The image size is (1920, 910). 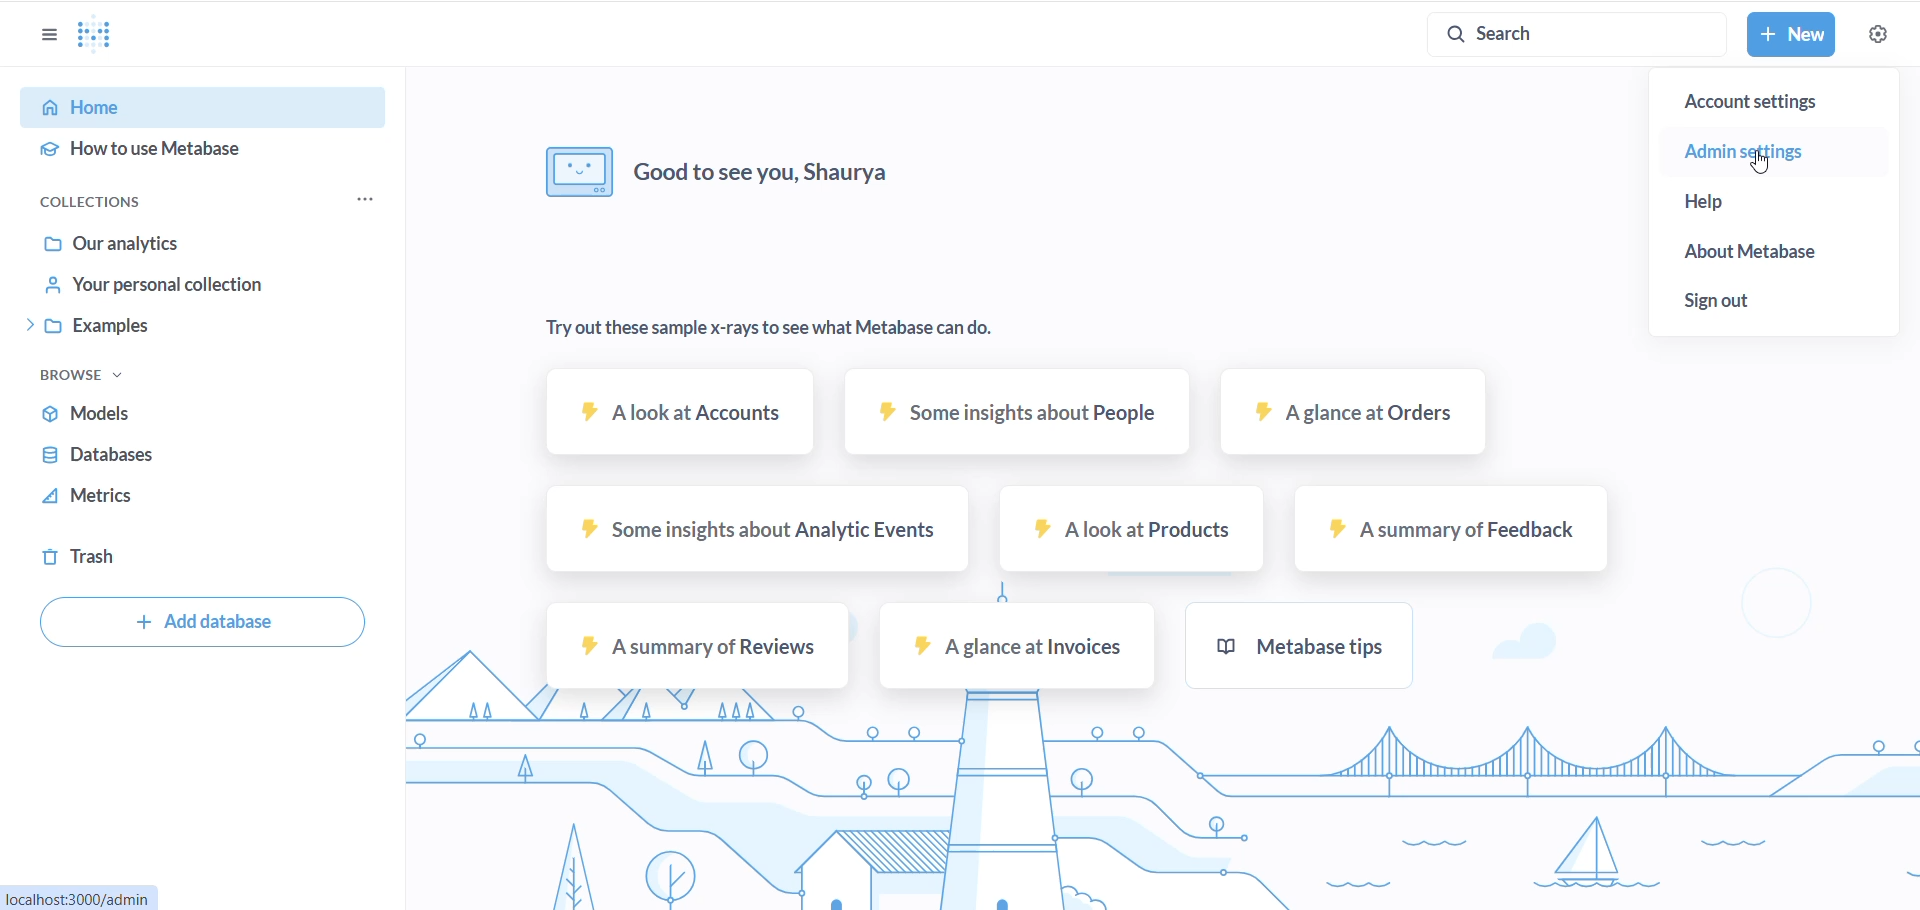 What do you see at coordinates (675, 415) in the screenshot?
I see `A look at accounts sample` at bounding box center [675, 415].